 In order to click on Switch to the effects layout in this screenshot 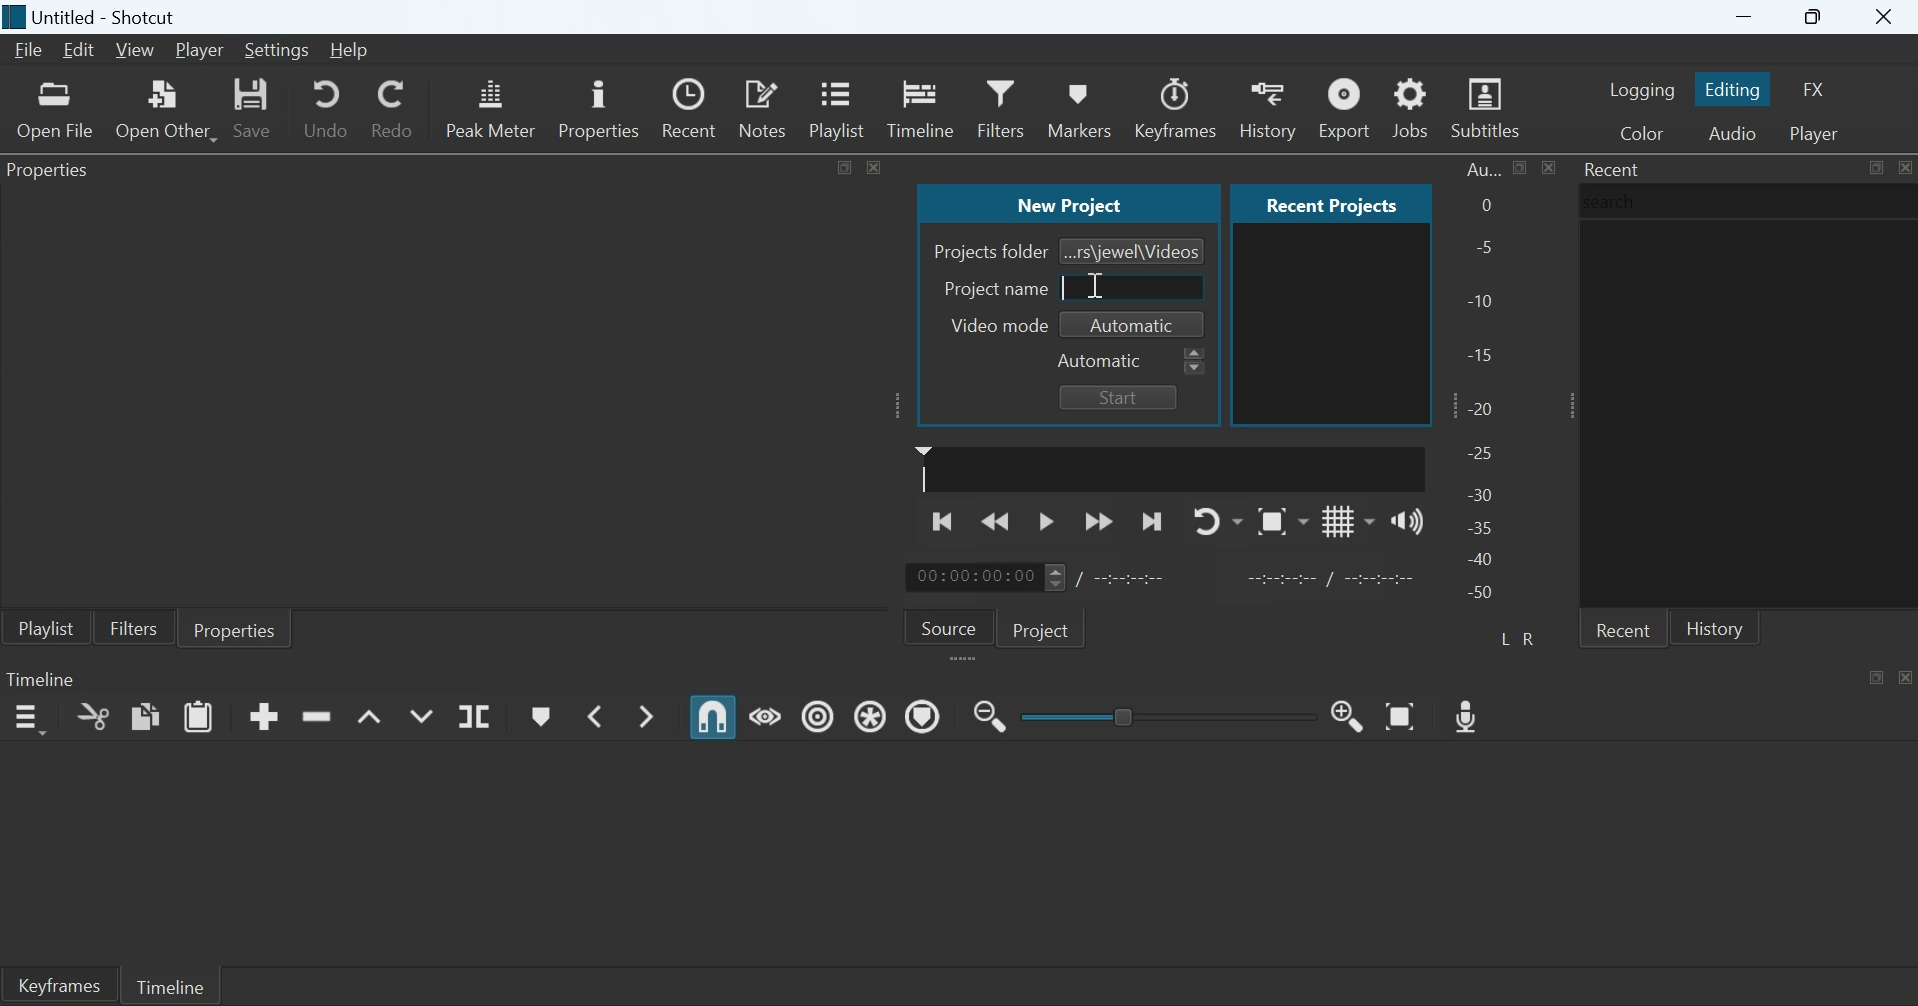, I will do `click(1815, 89)`.